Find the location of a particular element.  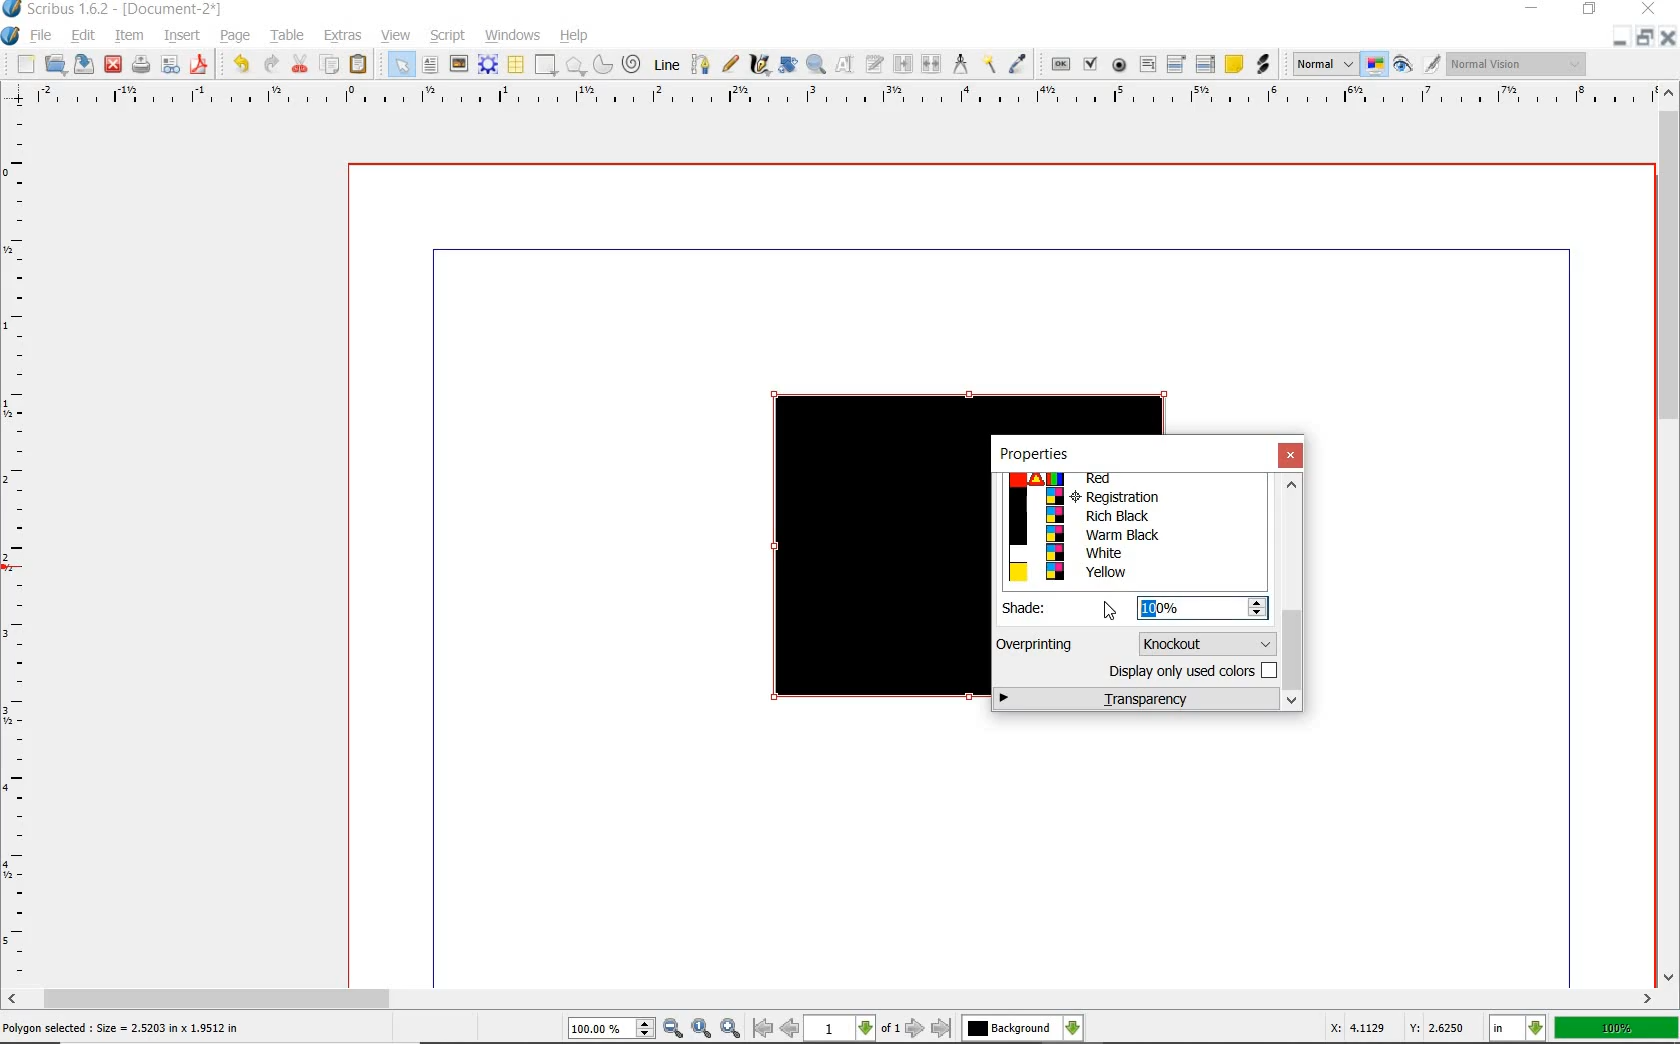

Overprinting is located at coordinates (1037, 644).